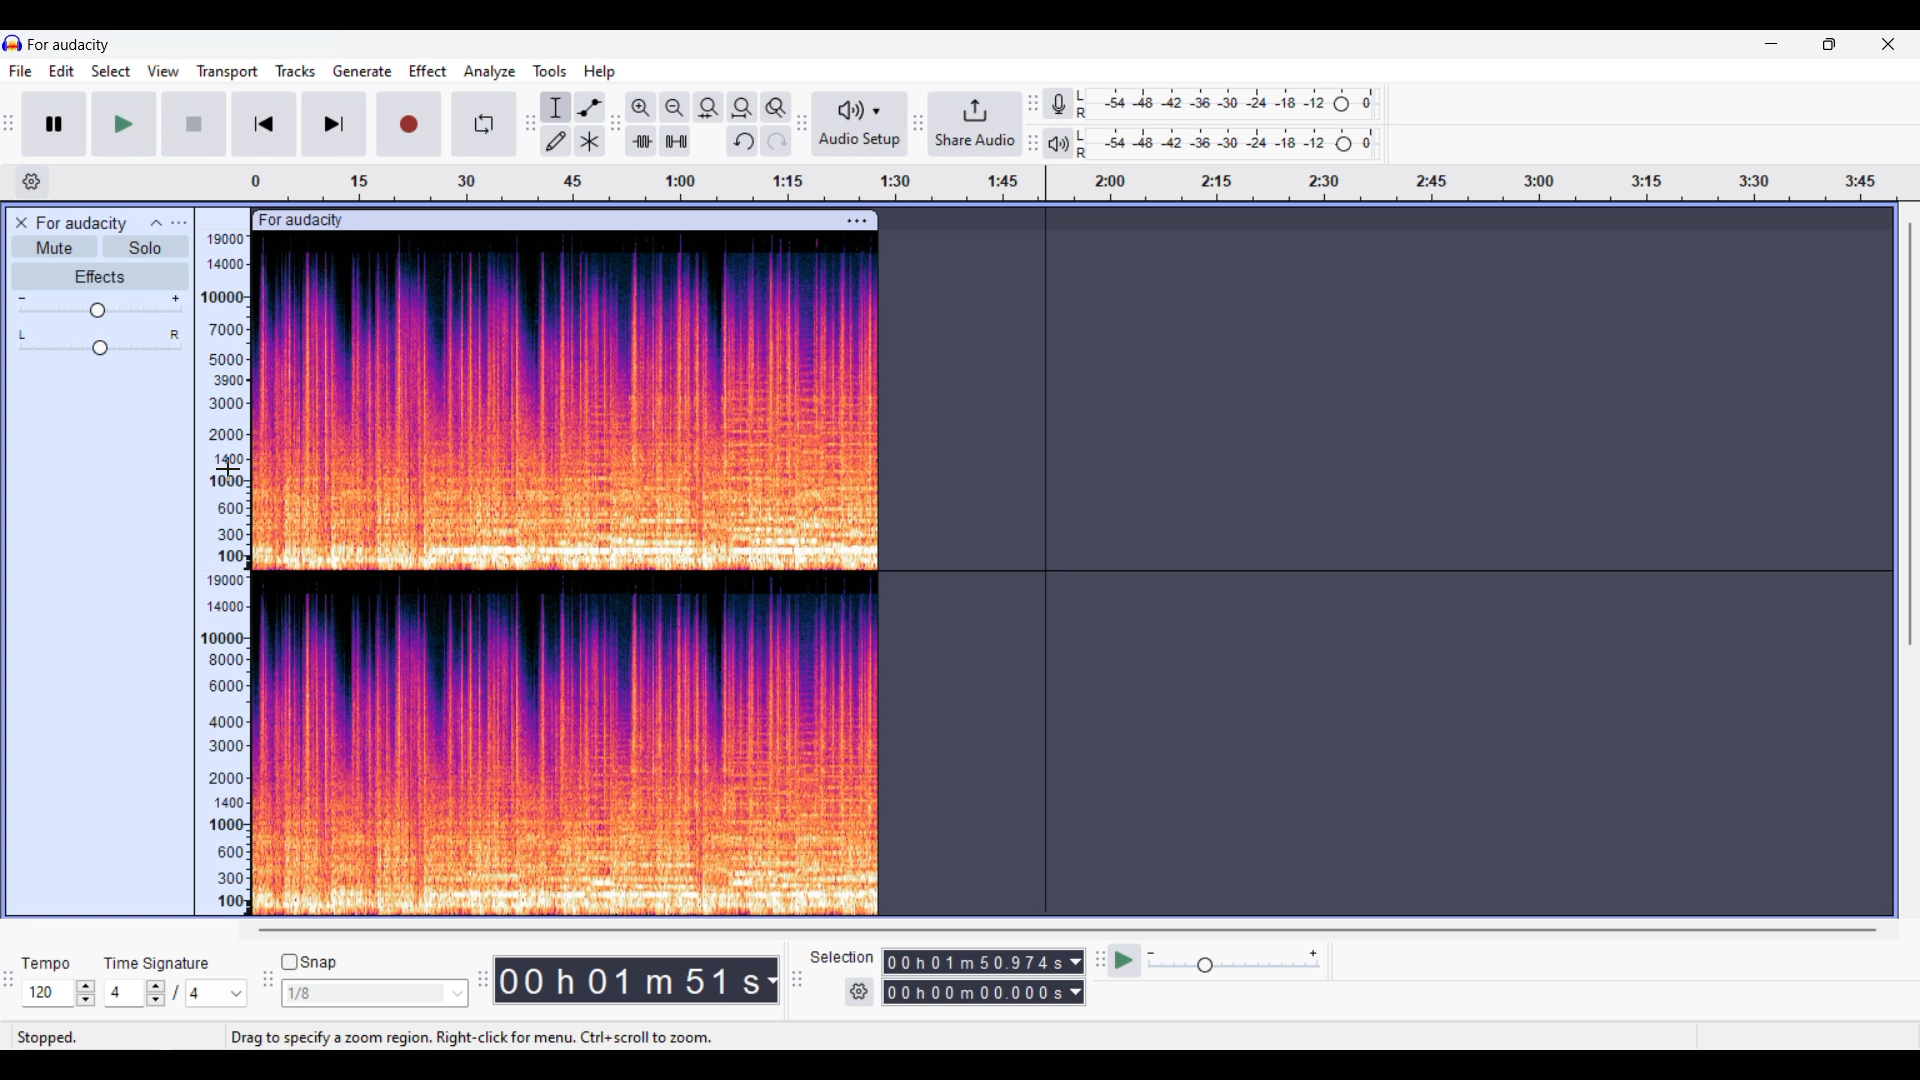  What do you see at coordinates (551, 71) in the screenshot?
I see `Tools menu` at bounding box center [551, 71].